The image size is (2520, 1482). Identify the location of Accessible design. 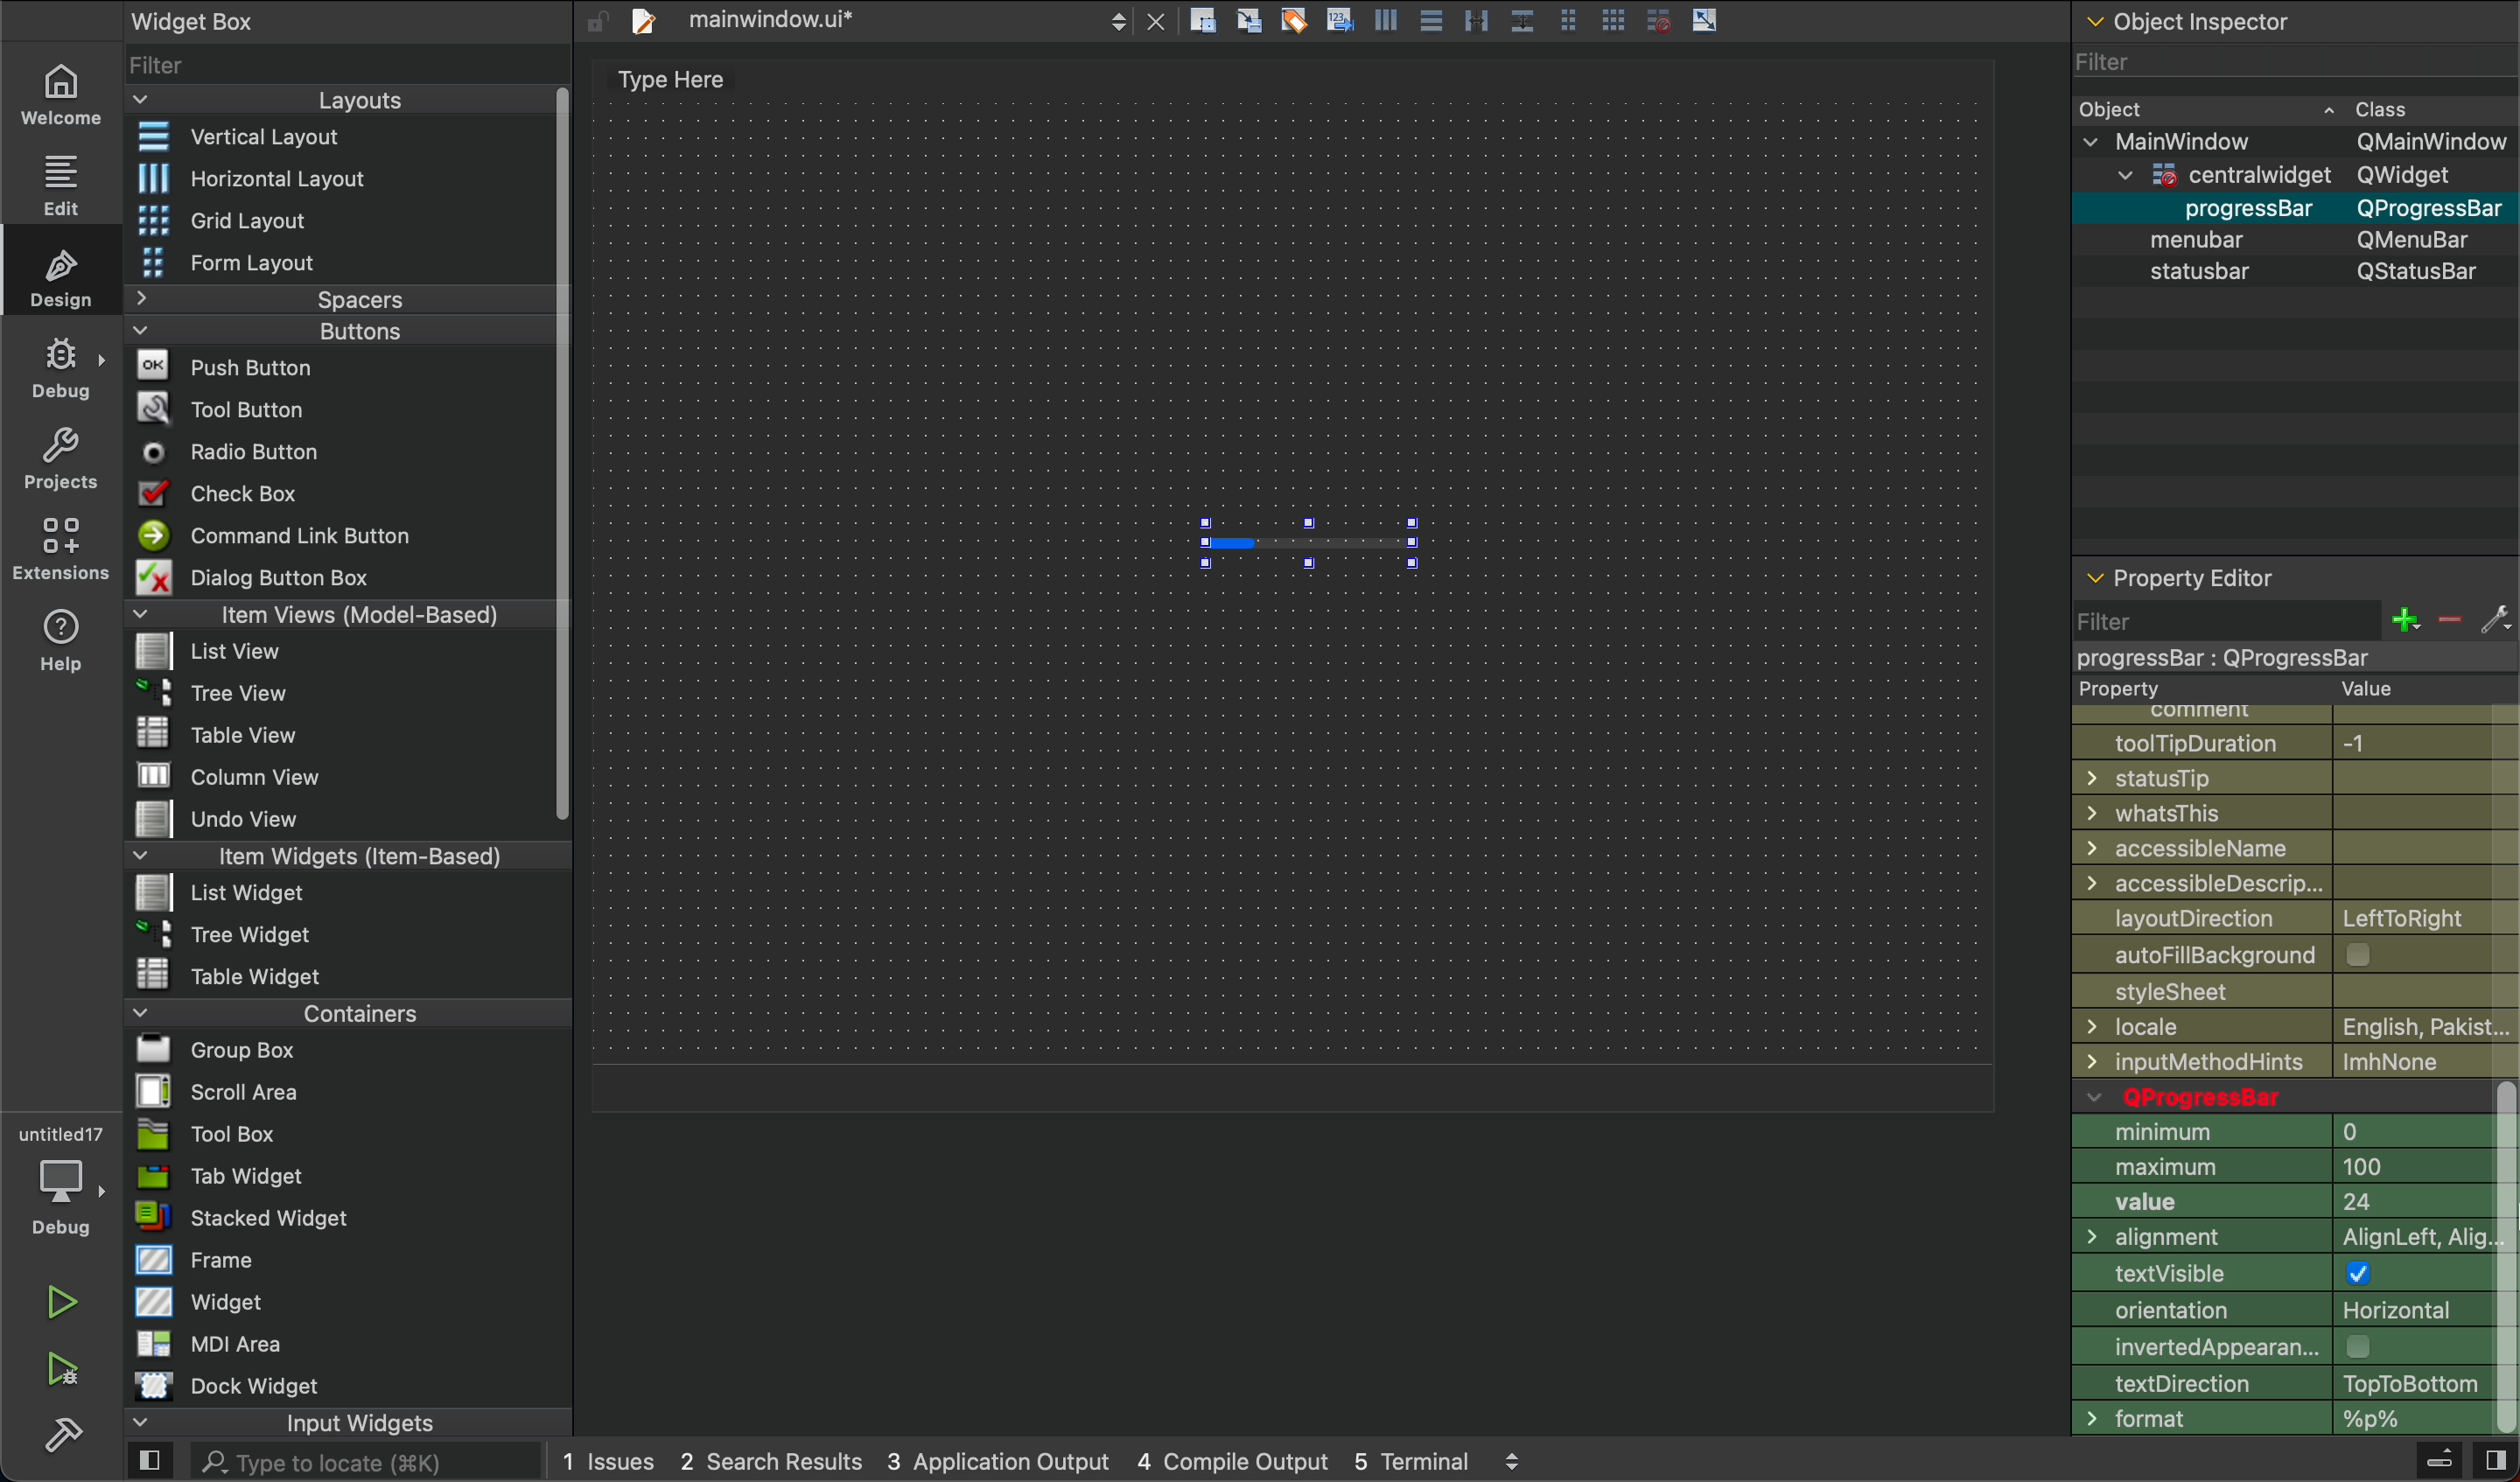
(2296, 883).